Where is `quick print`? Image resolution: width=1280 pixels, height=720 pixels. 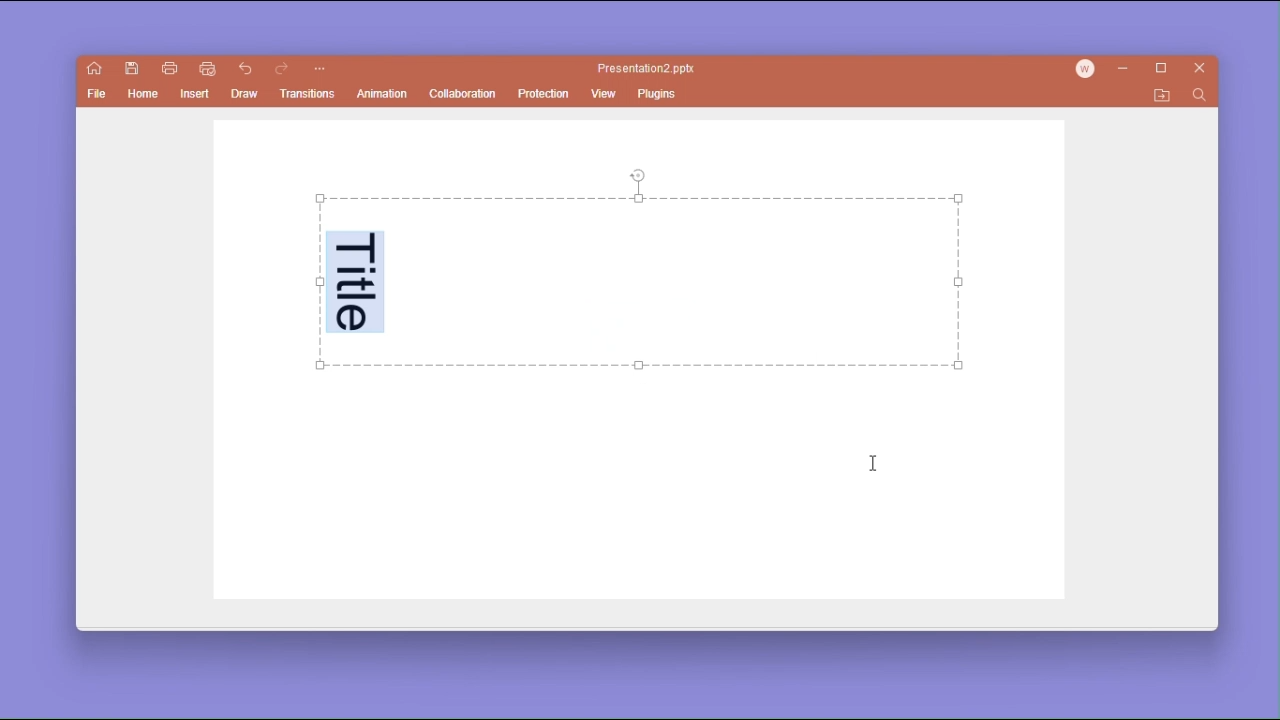 quick print is located at coordinates (206, 69).